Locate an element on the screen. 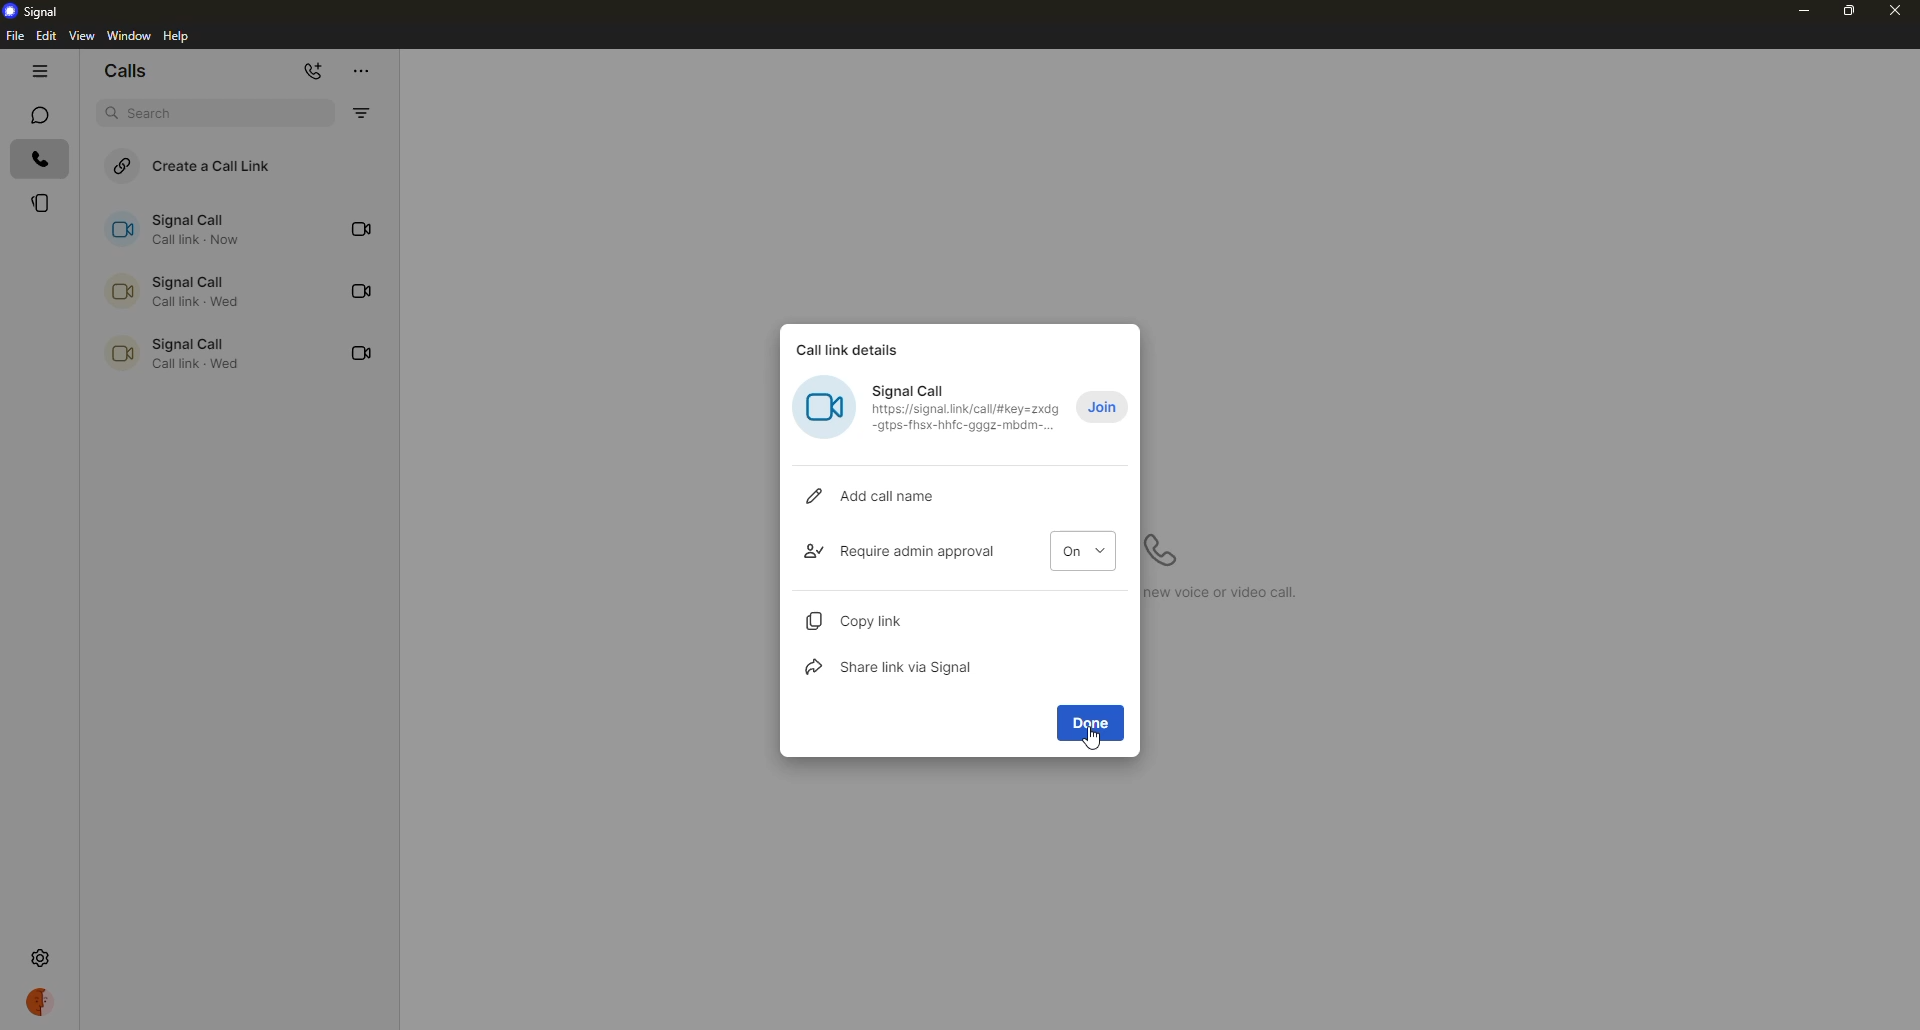 The height and width of the screenshot is (1030, 1920). profile is located at coordinates (40, 1004).